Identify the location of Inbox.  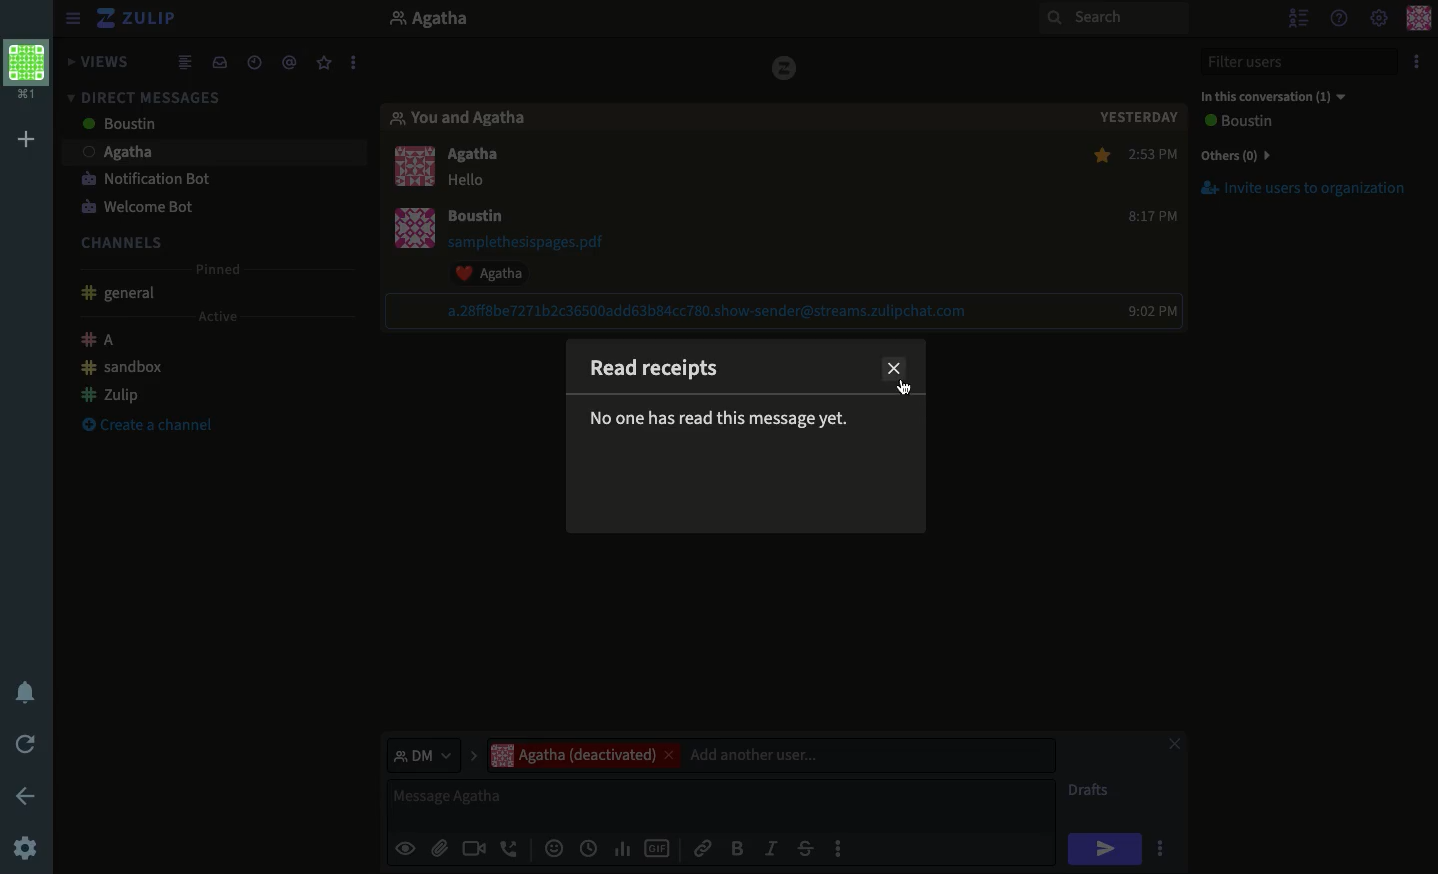
(208, 93).